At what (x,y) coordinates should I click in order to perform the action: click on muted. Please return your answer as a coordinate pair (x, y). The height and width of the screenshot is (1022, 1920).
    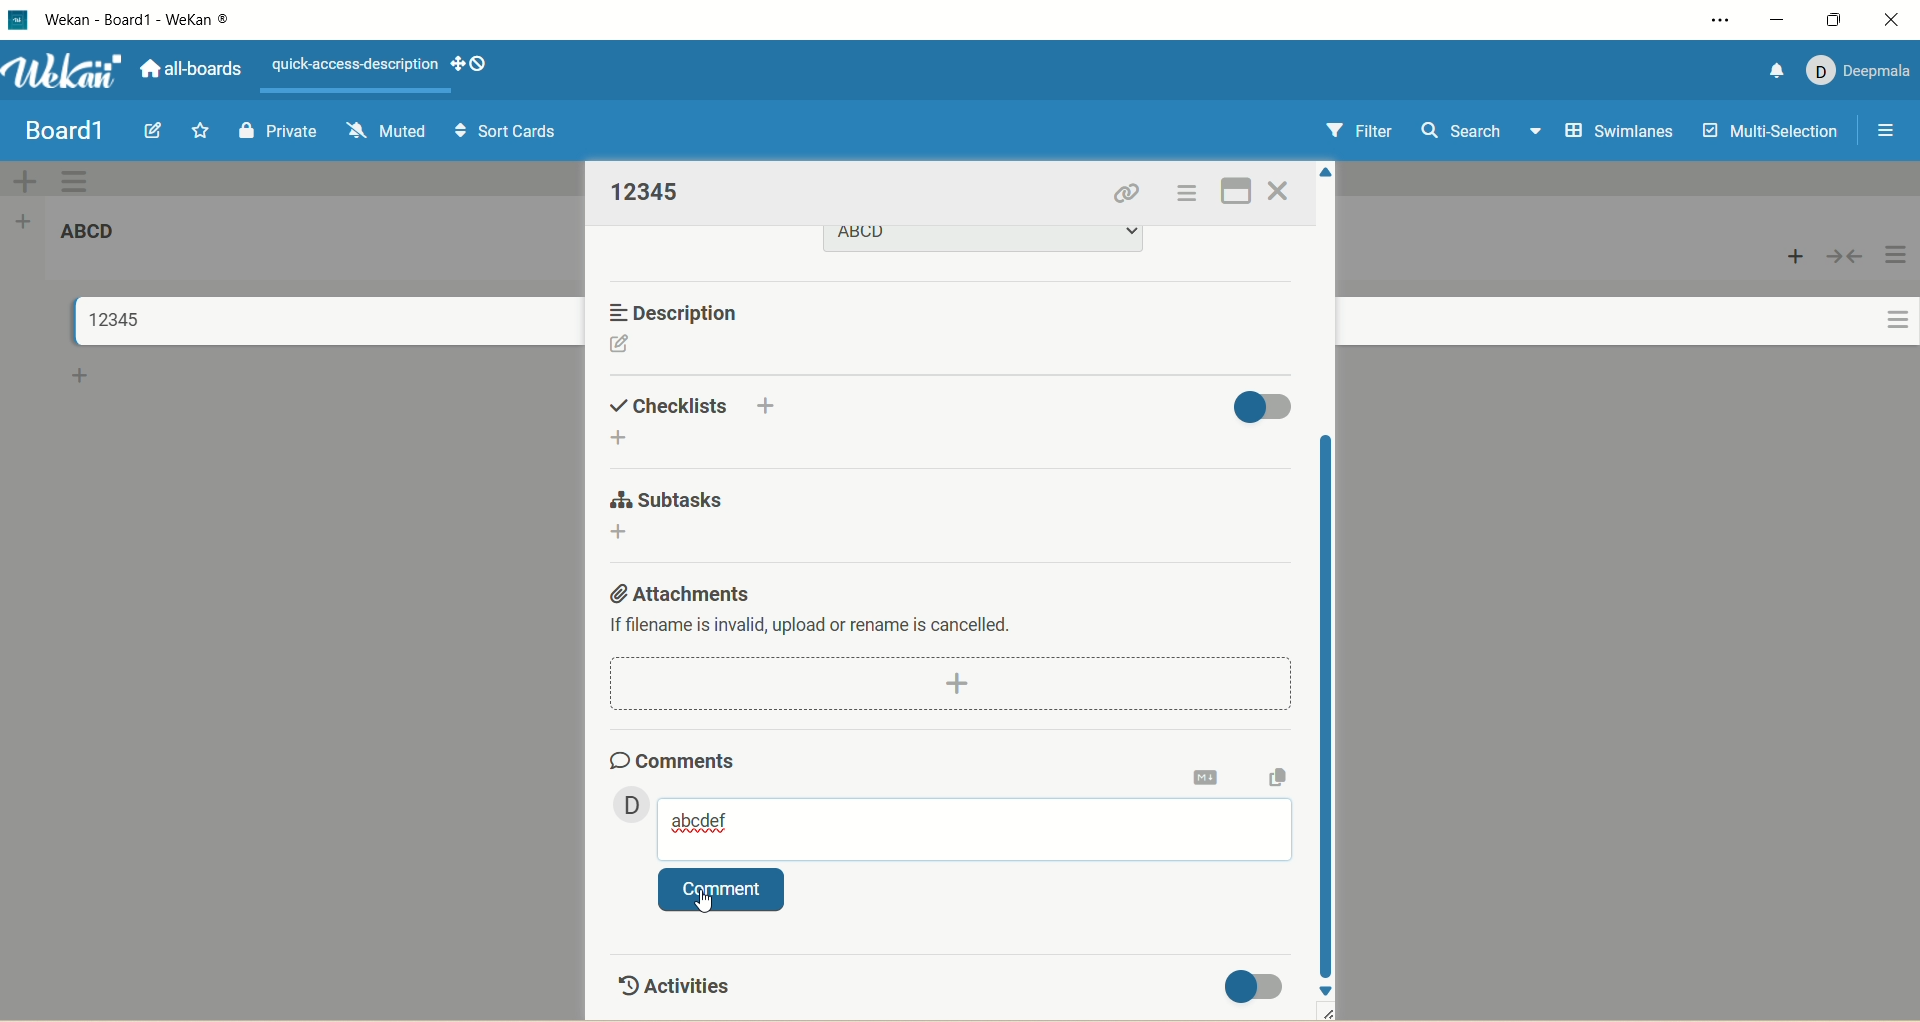
    Looking at the image, I should click on (382, 128).